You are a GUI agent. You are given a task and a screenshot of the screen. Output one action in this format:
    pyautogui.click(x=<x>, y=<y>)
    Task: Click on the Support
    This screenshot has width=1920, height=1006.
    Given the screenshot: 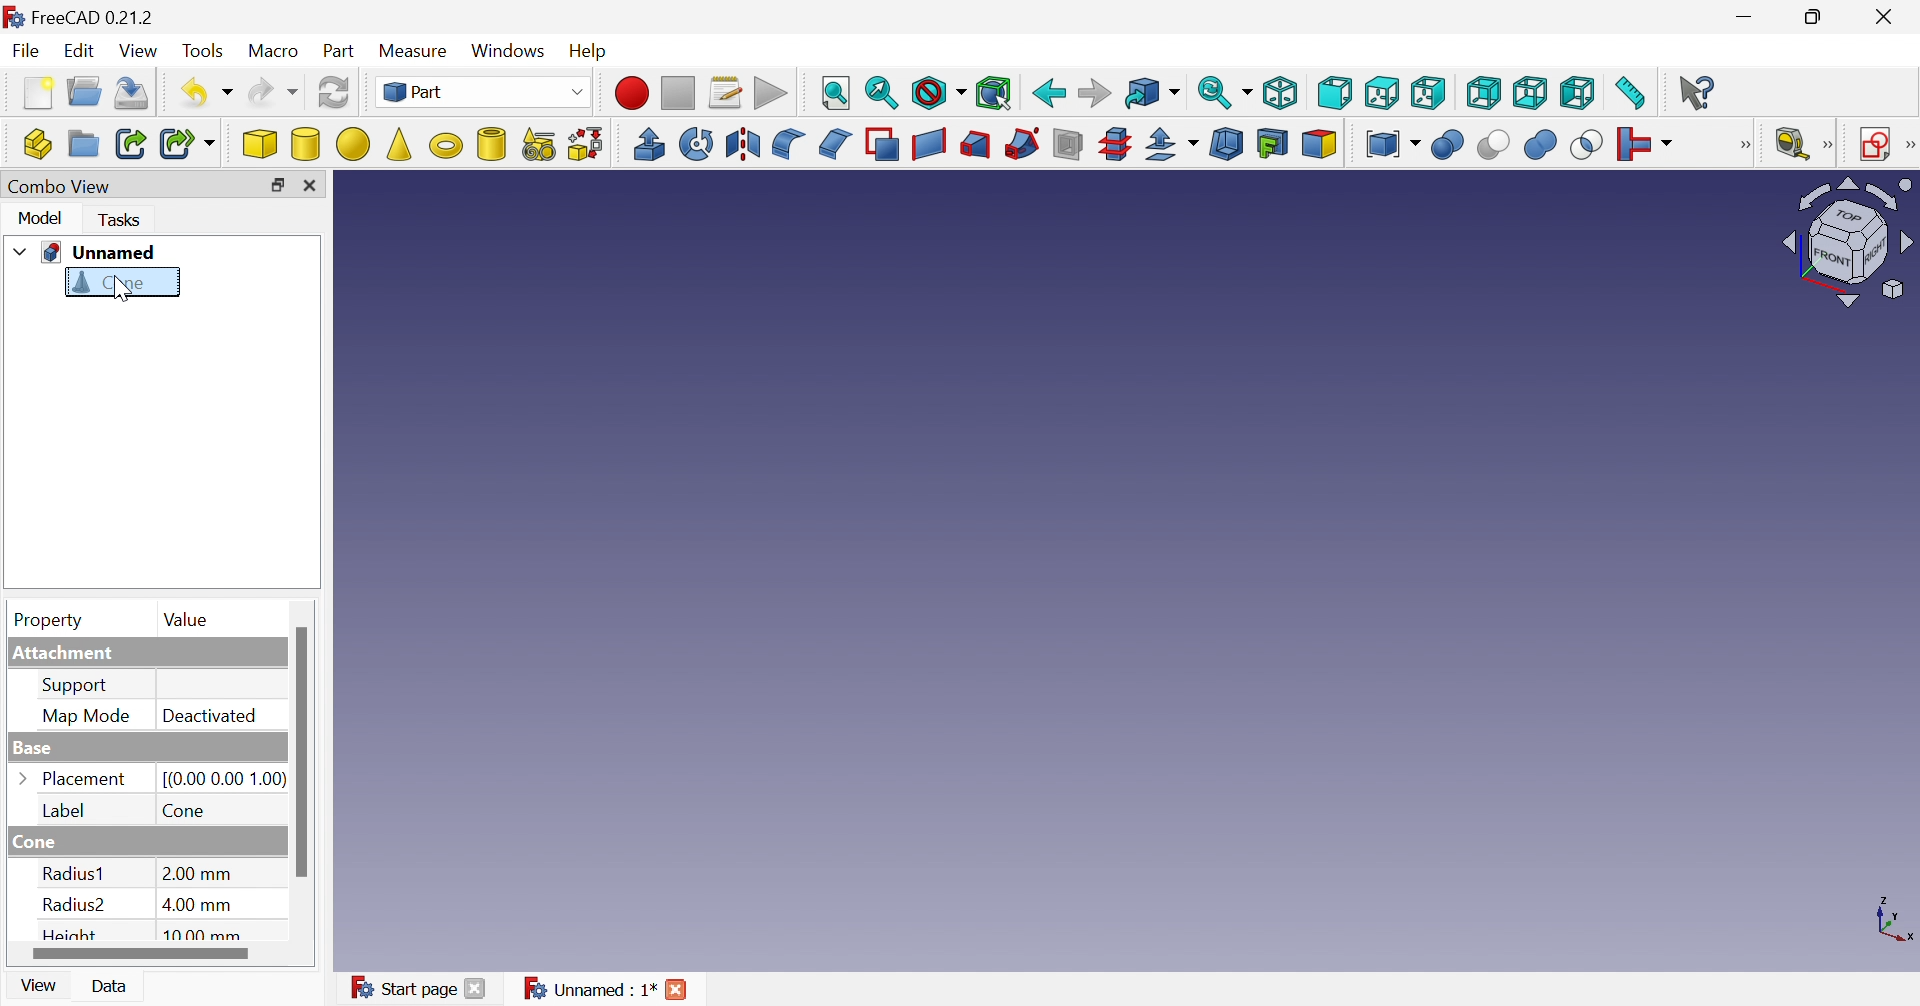 What is the action you would take?
    pyautogui.click(x=75, y=686)
    